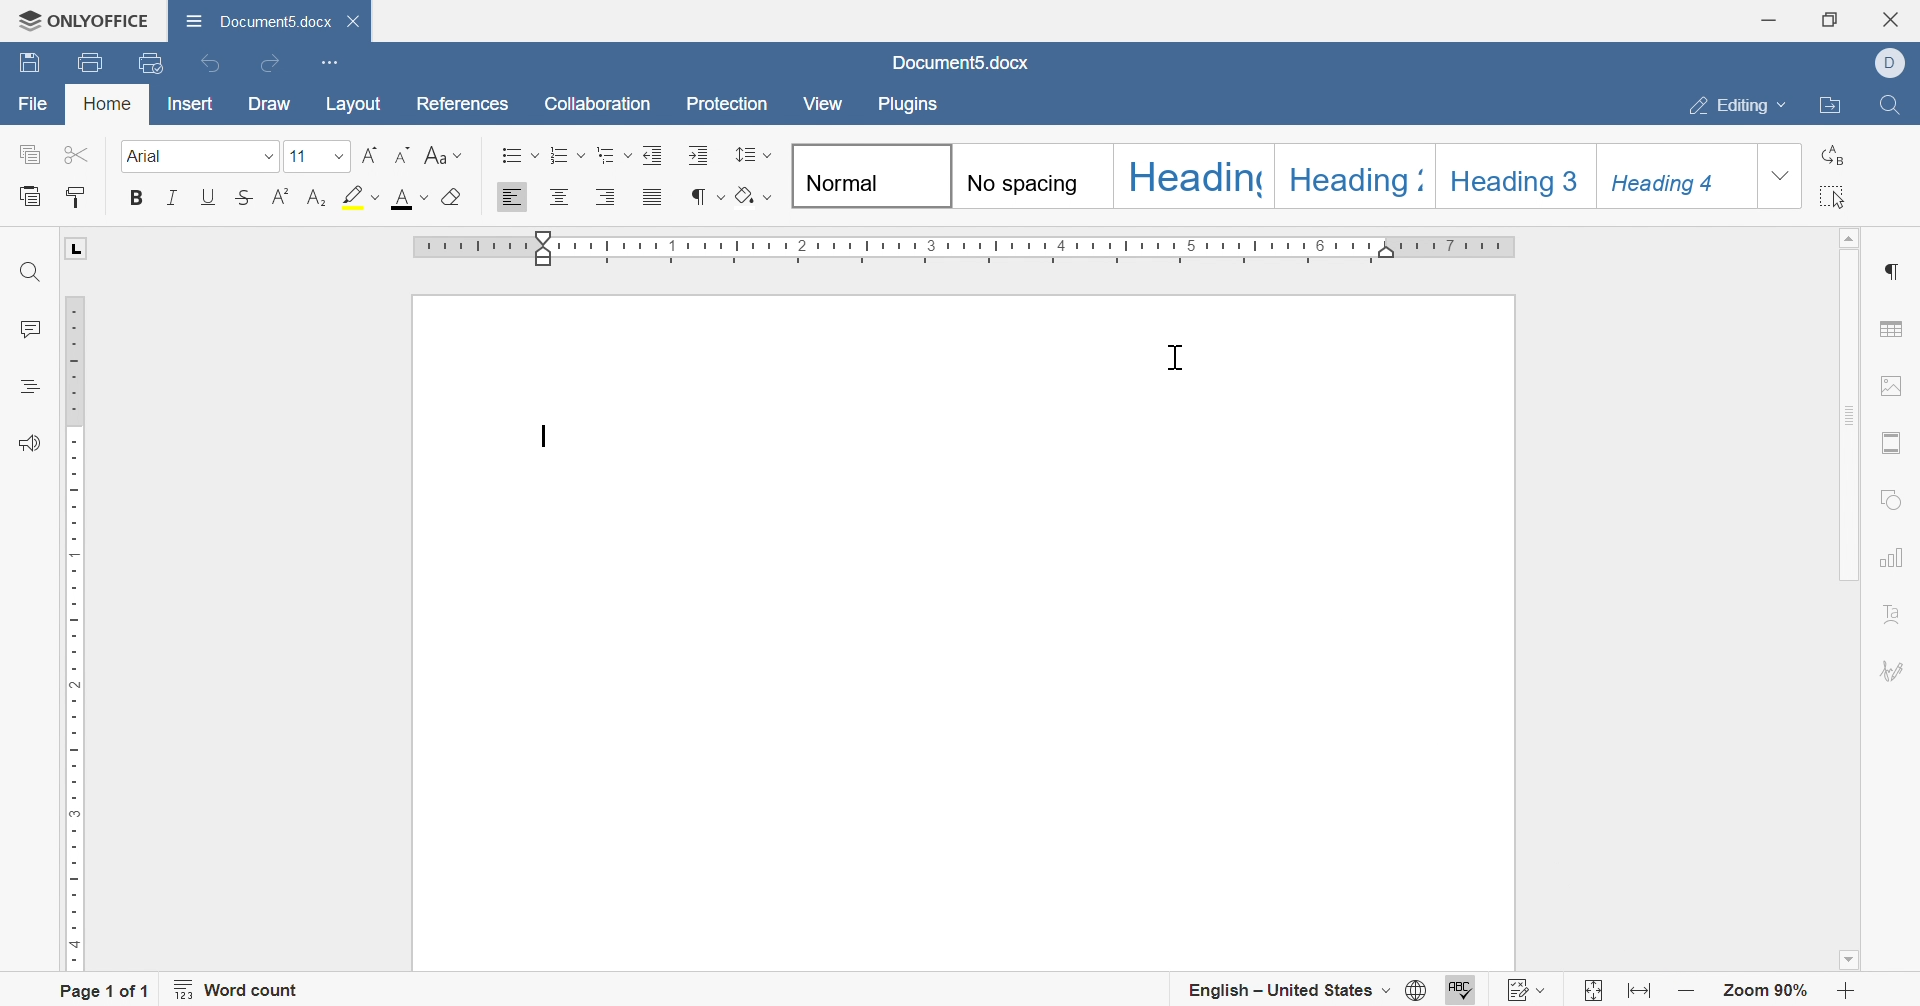 This screenshot has width=1920, height=1006. I want to click on table settings, so click(1895, 328).